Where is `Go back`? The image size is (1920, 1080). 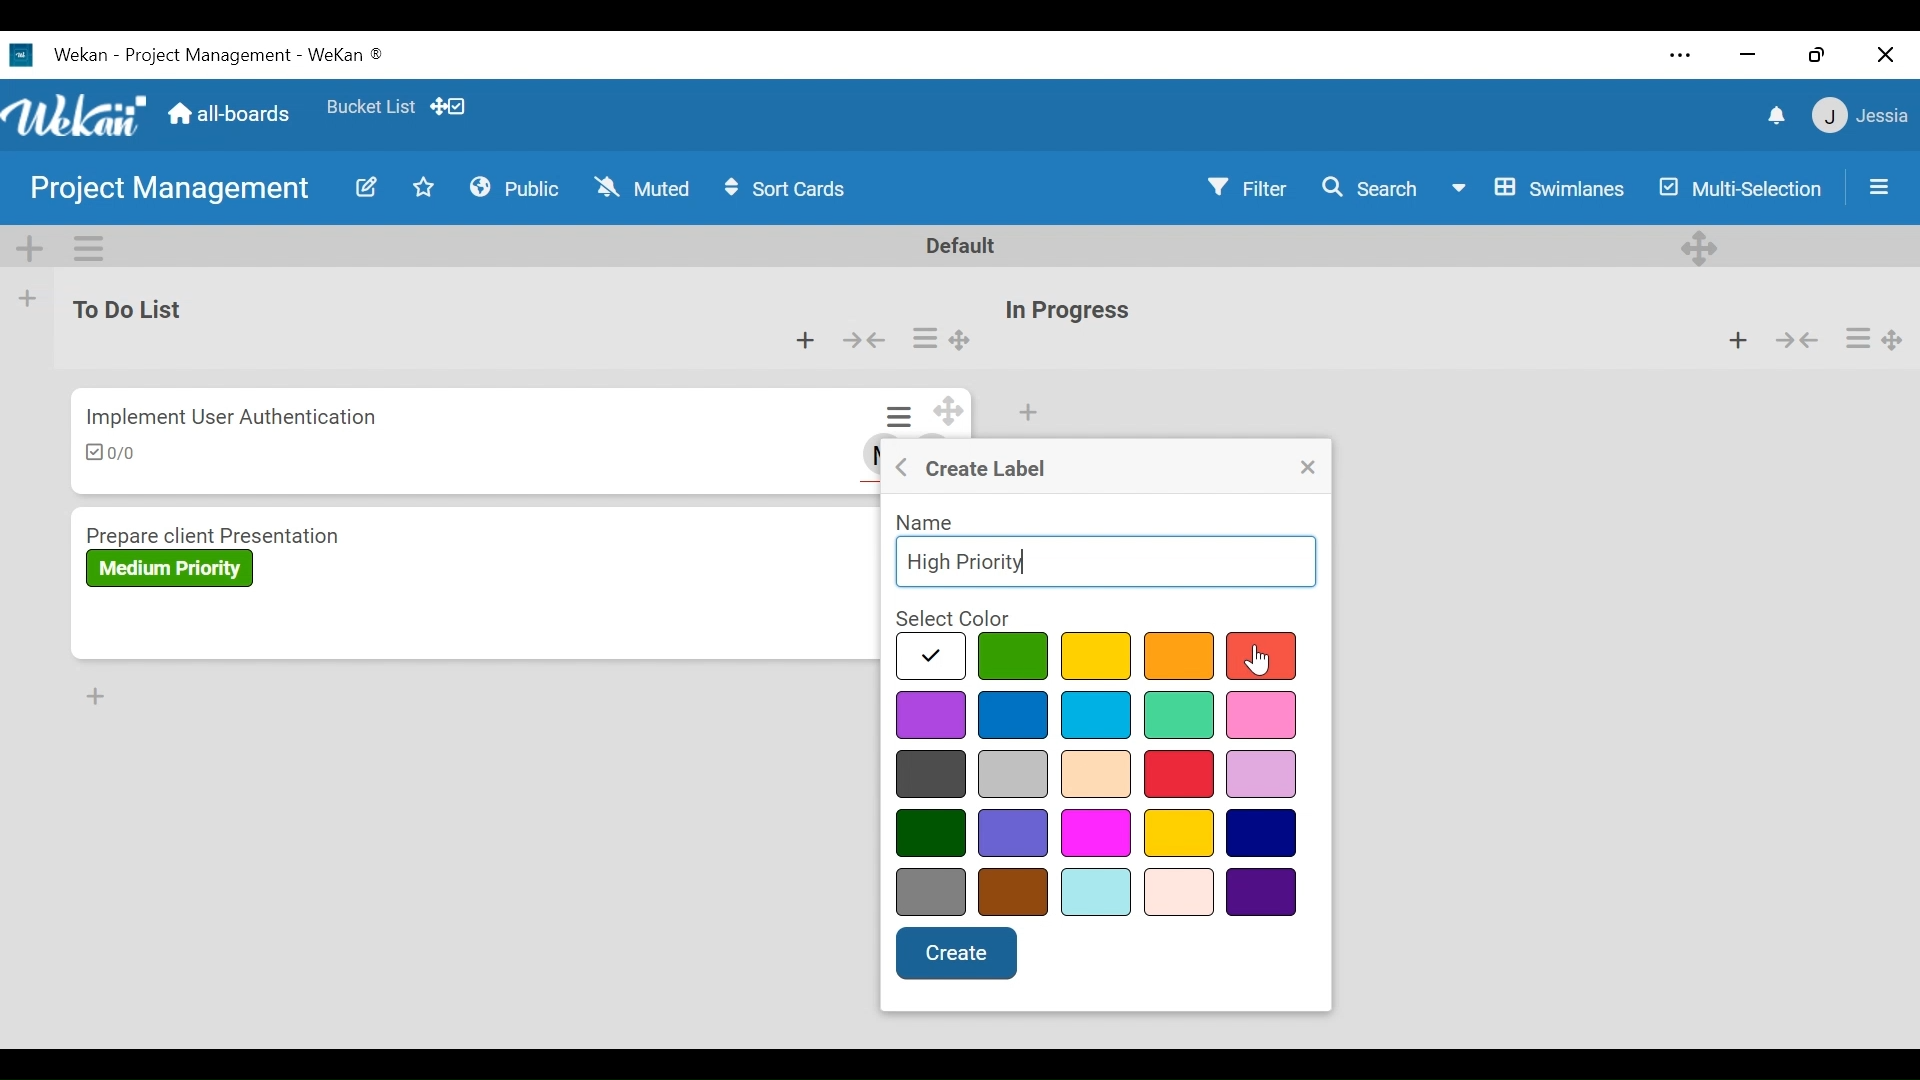
Go back is located at coordinates (904, 466).